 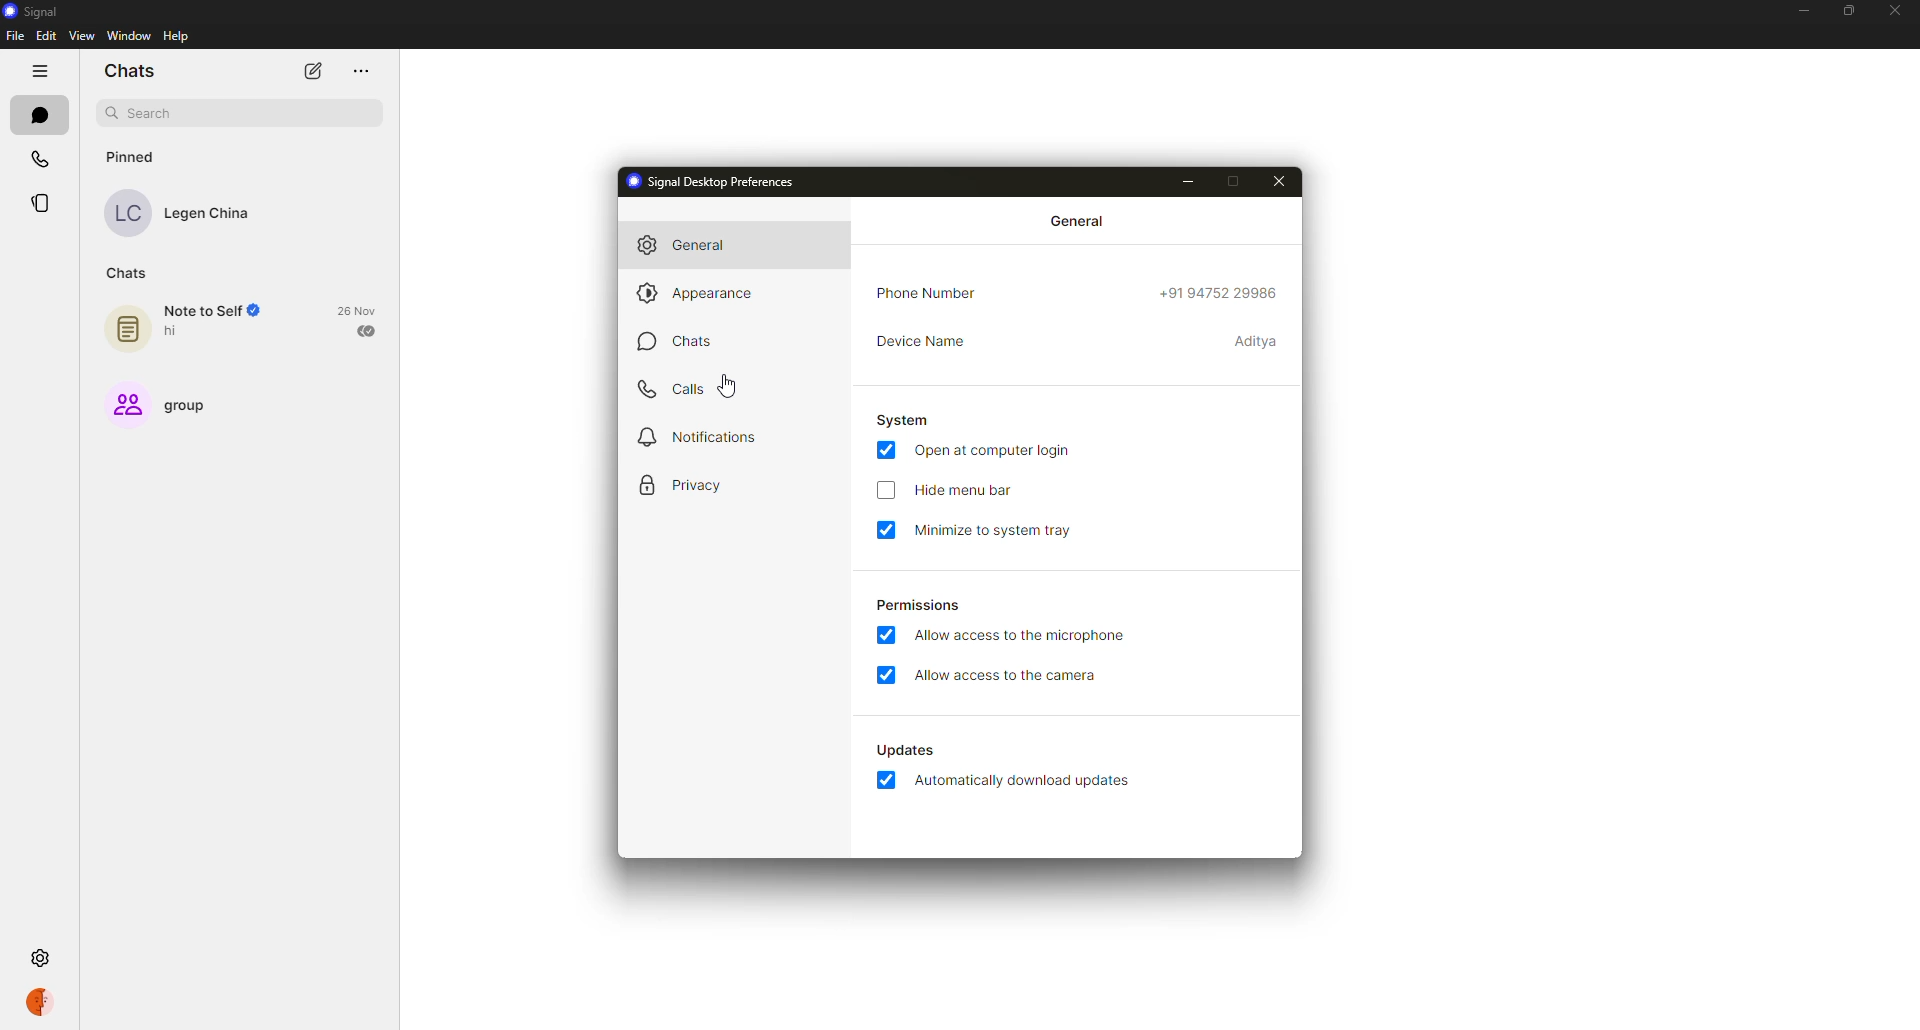 What do you see at coordinates (889, 452) in the screenshot?
I see `enabled` at bounding box center [889, 452].